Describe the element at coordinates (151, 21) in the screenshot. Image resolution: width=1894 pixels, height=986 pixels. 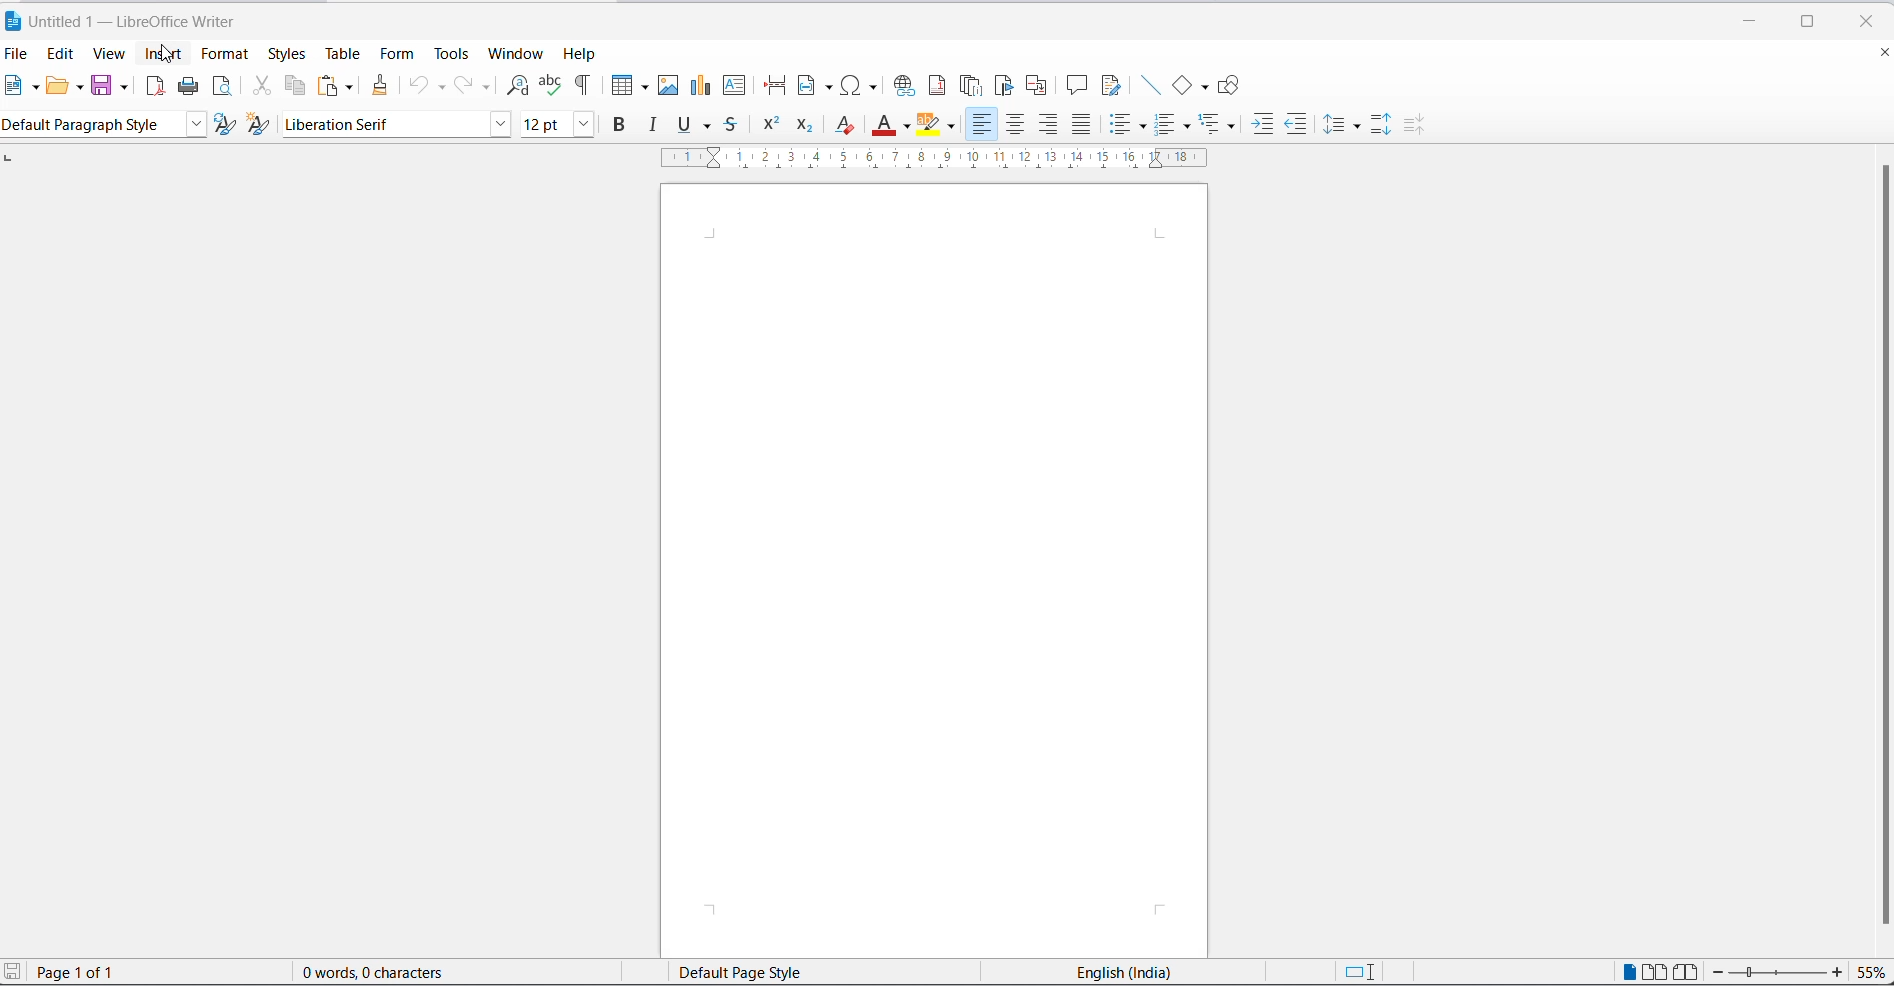
I see `Untitled 1 - LibreOffice Writer` at that location.